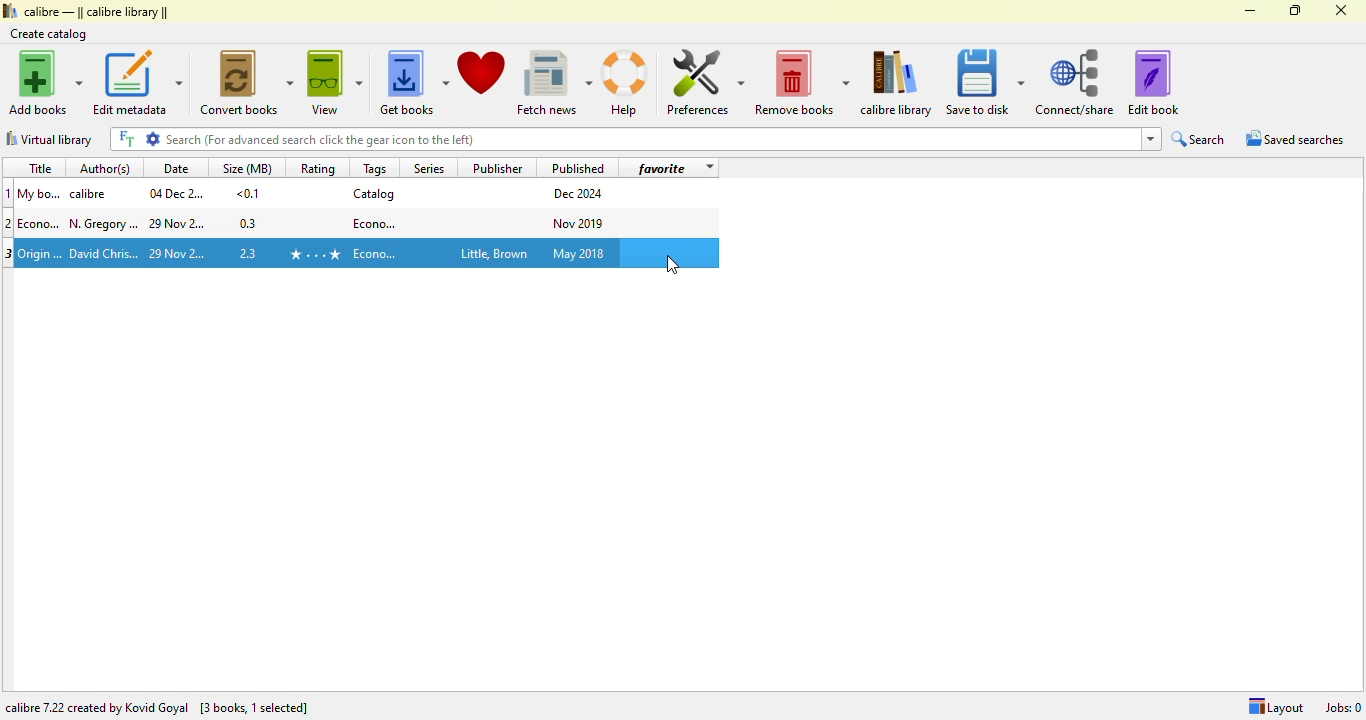 Image resolution: width=1366 pixels, height=720 pixels. Describe the element at coordinates (9, 193) in the screenshot. I see `1` at that location.